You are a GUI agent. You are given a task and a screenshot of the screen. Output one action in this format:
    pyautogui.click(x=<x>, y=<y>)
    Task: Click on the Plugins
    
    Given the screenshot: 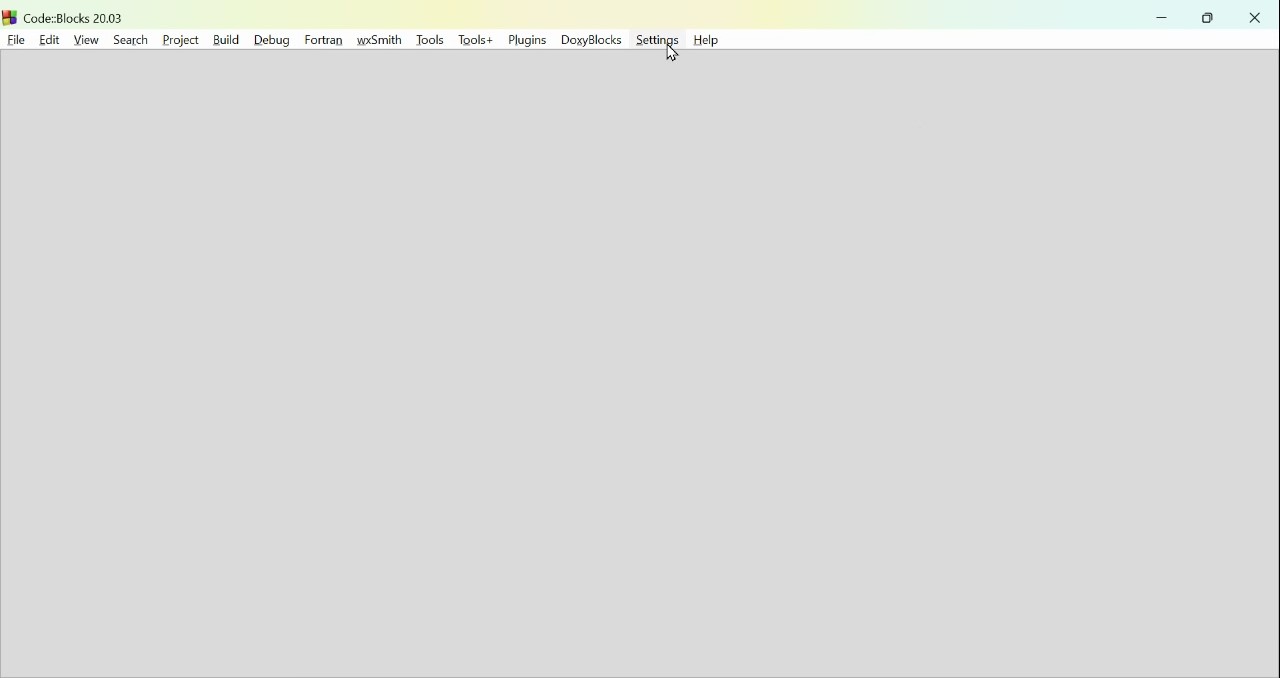 What is the action you would take?
    pyautogui.click(x=529, y=42)
    